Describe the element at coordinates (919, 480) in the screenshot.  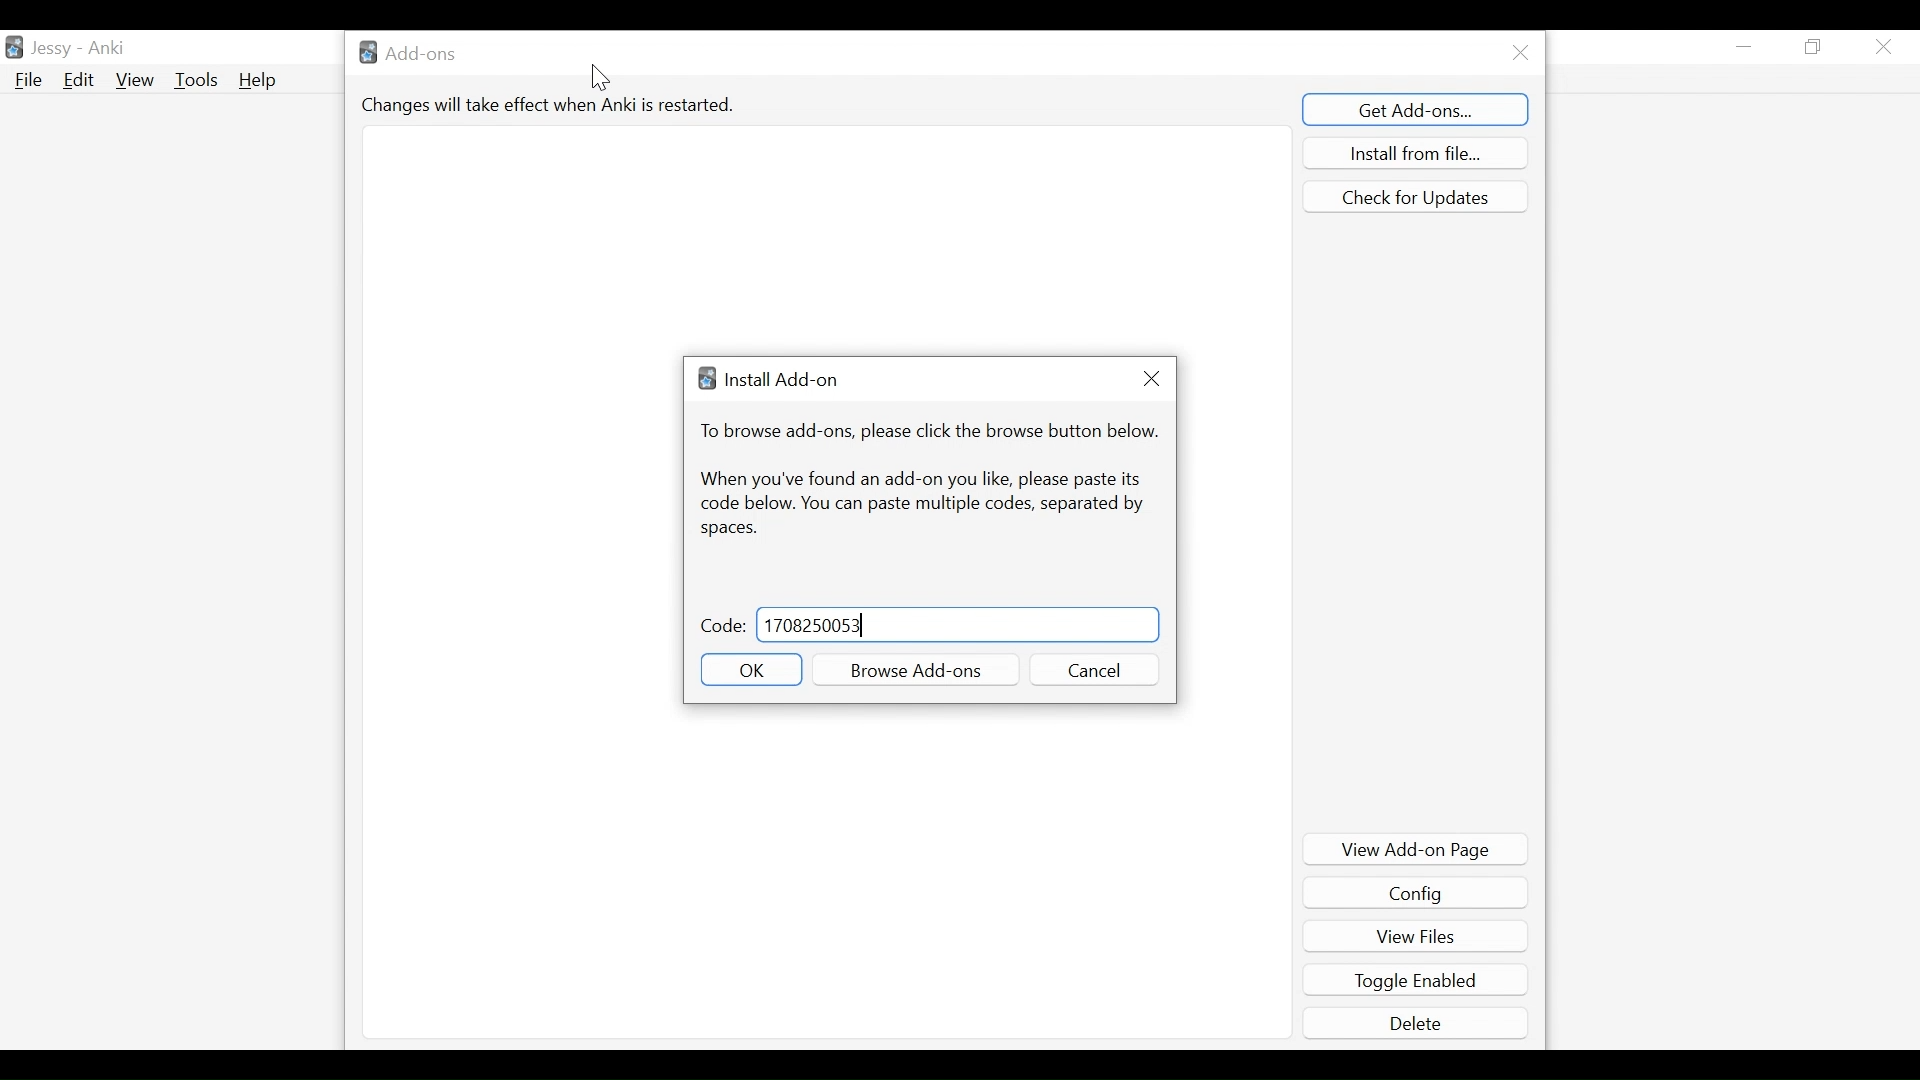
I see `When you have found an add-on you like, please paste its` at that location.